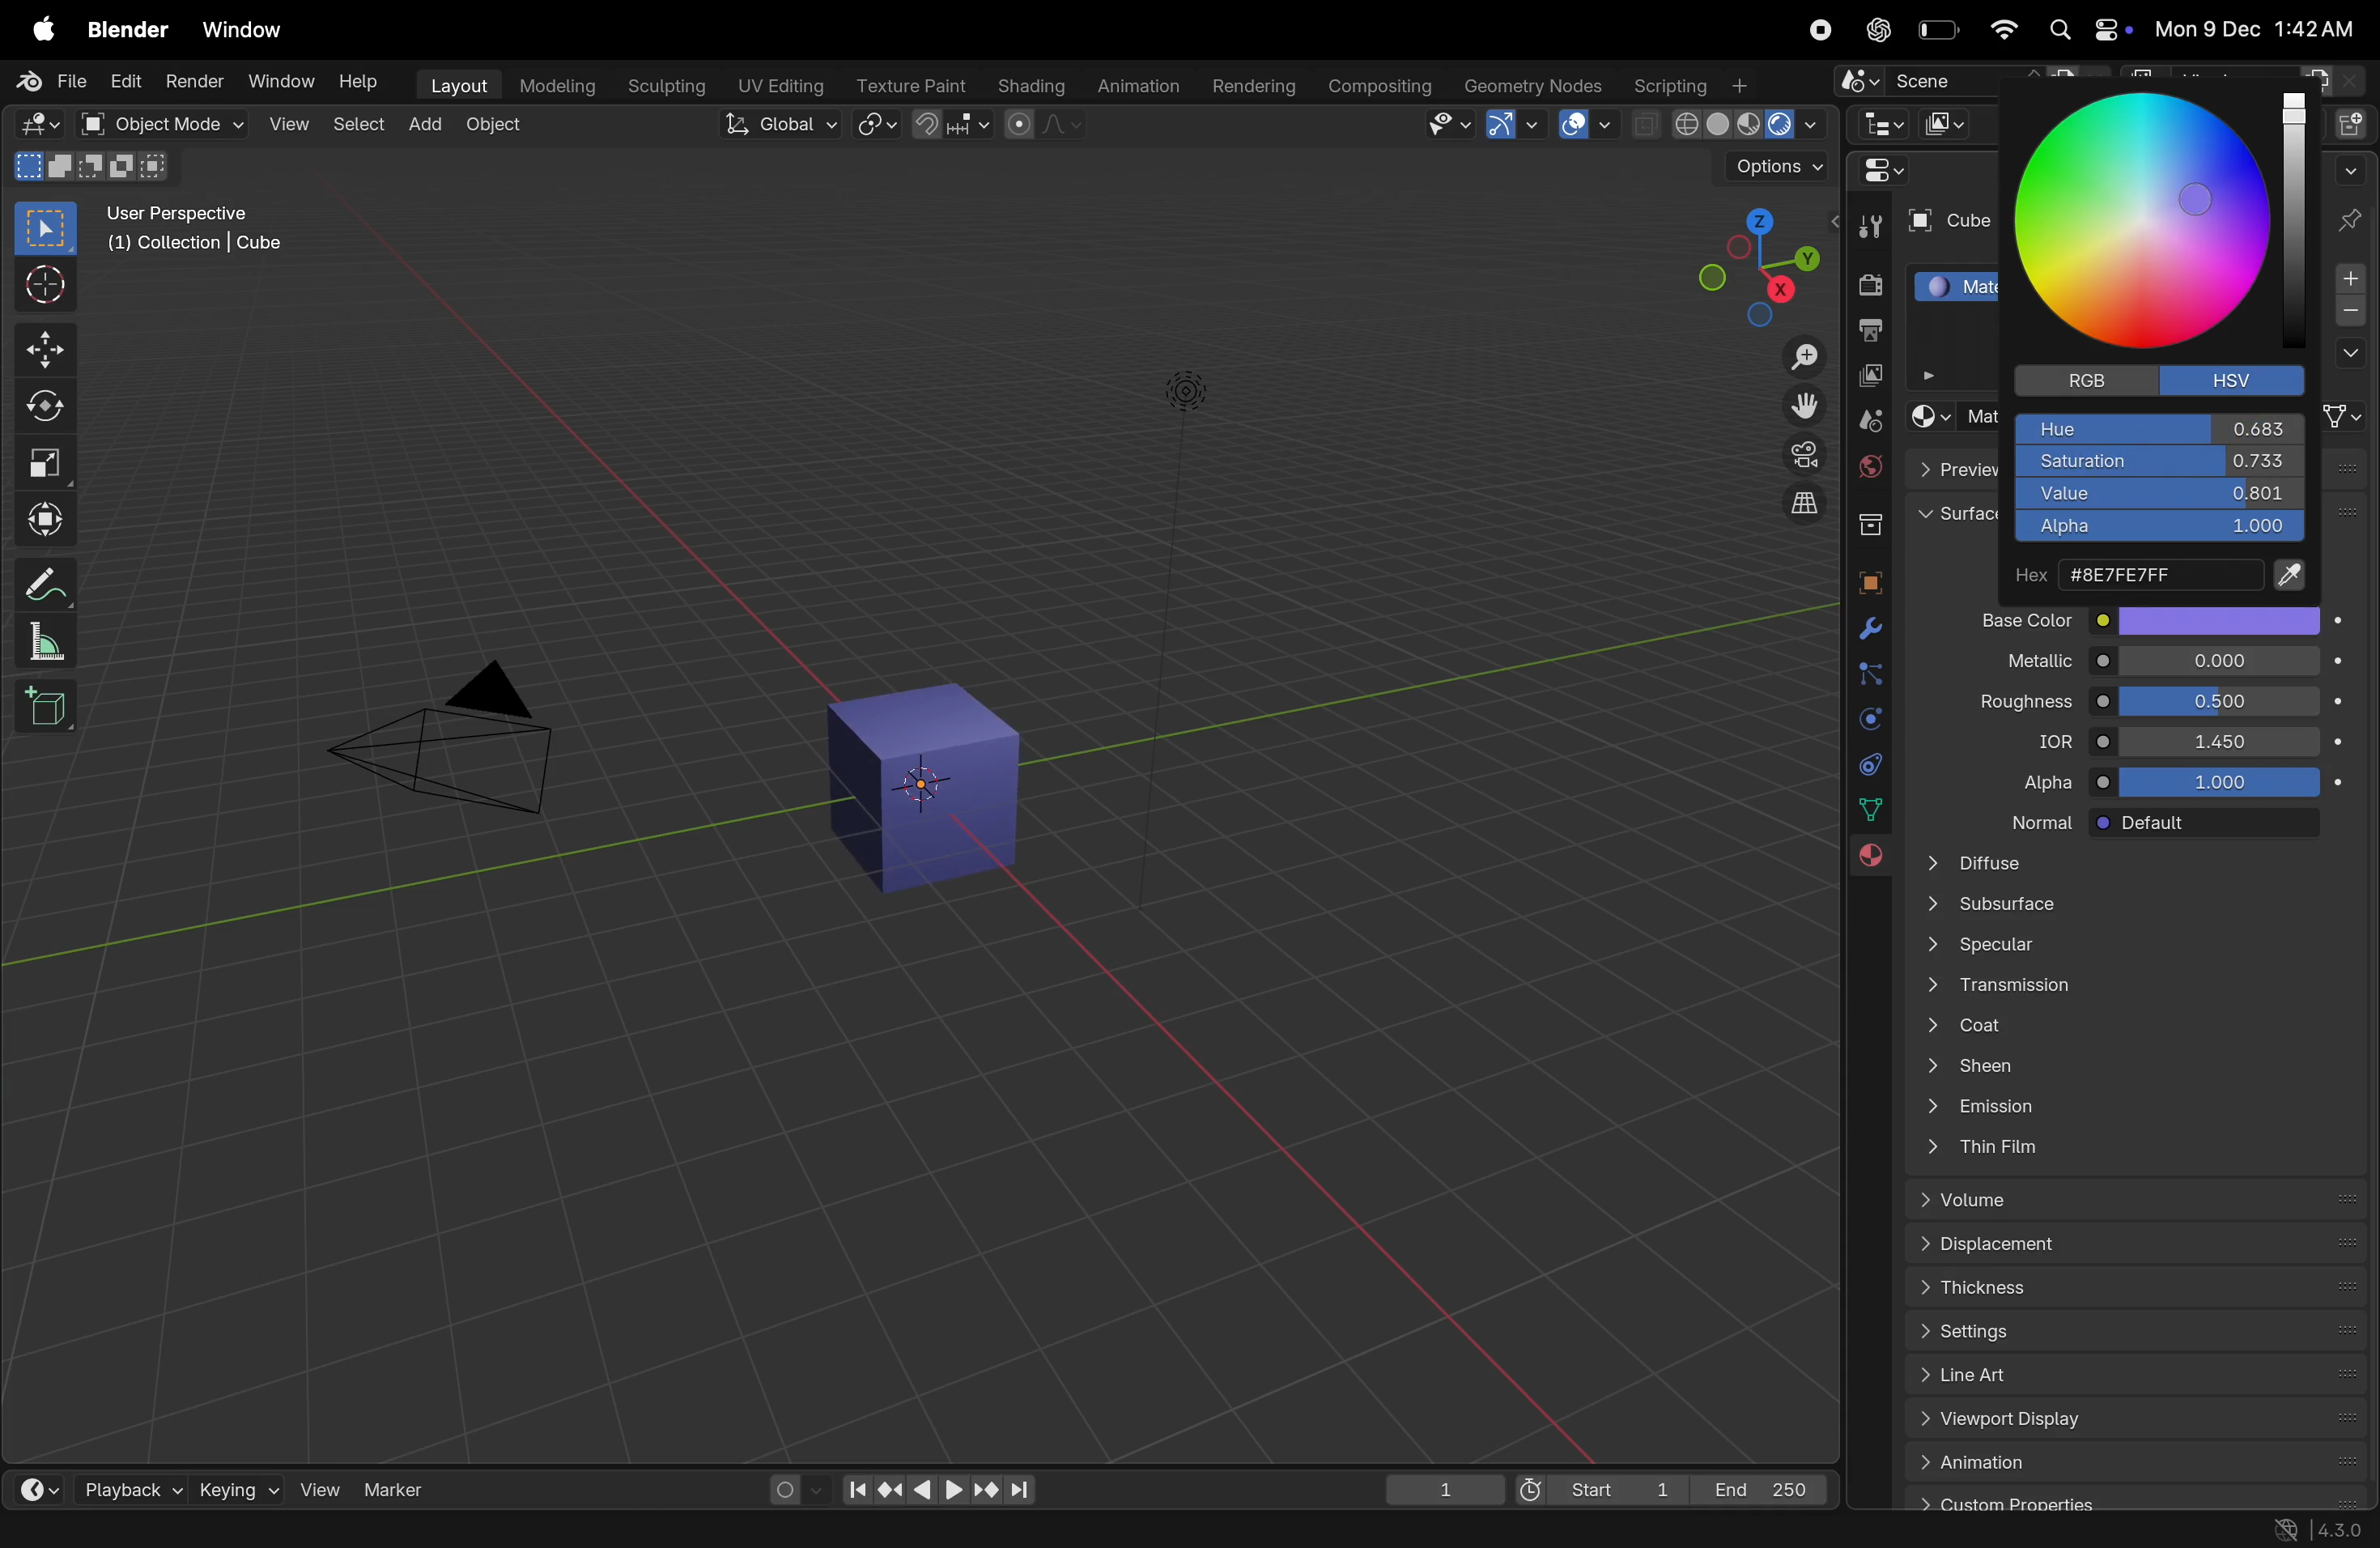 This screenshot has width=2380, height=1548. I want to click on use perspective, so click(198, 231).